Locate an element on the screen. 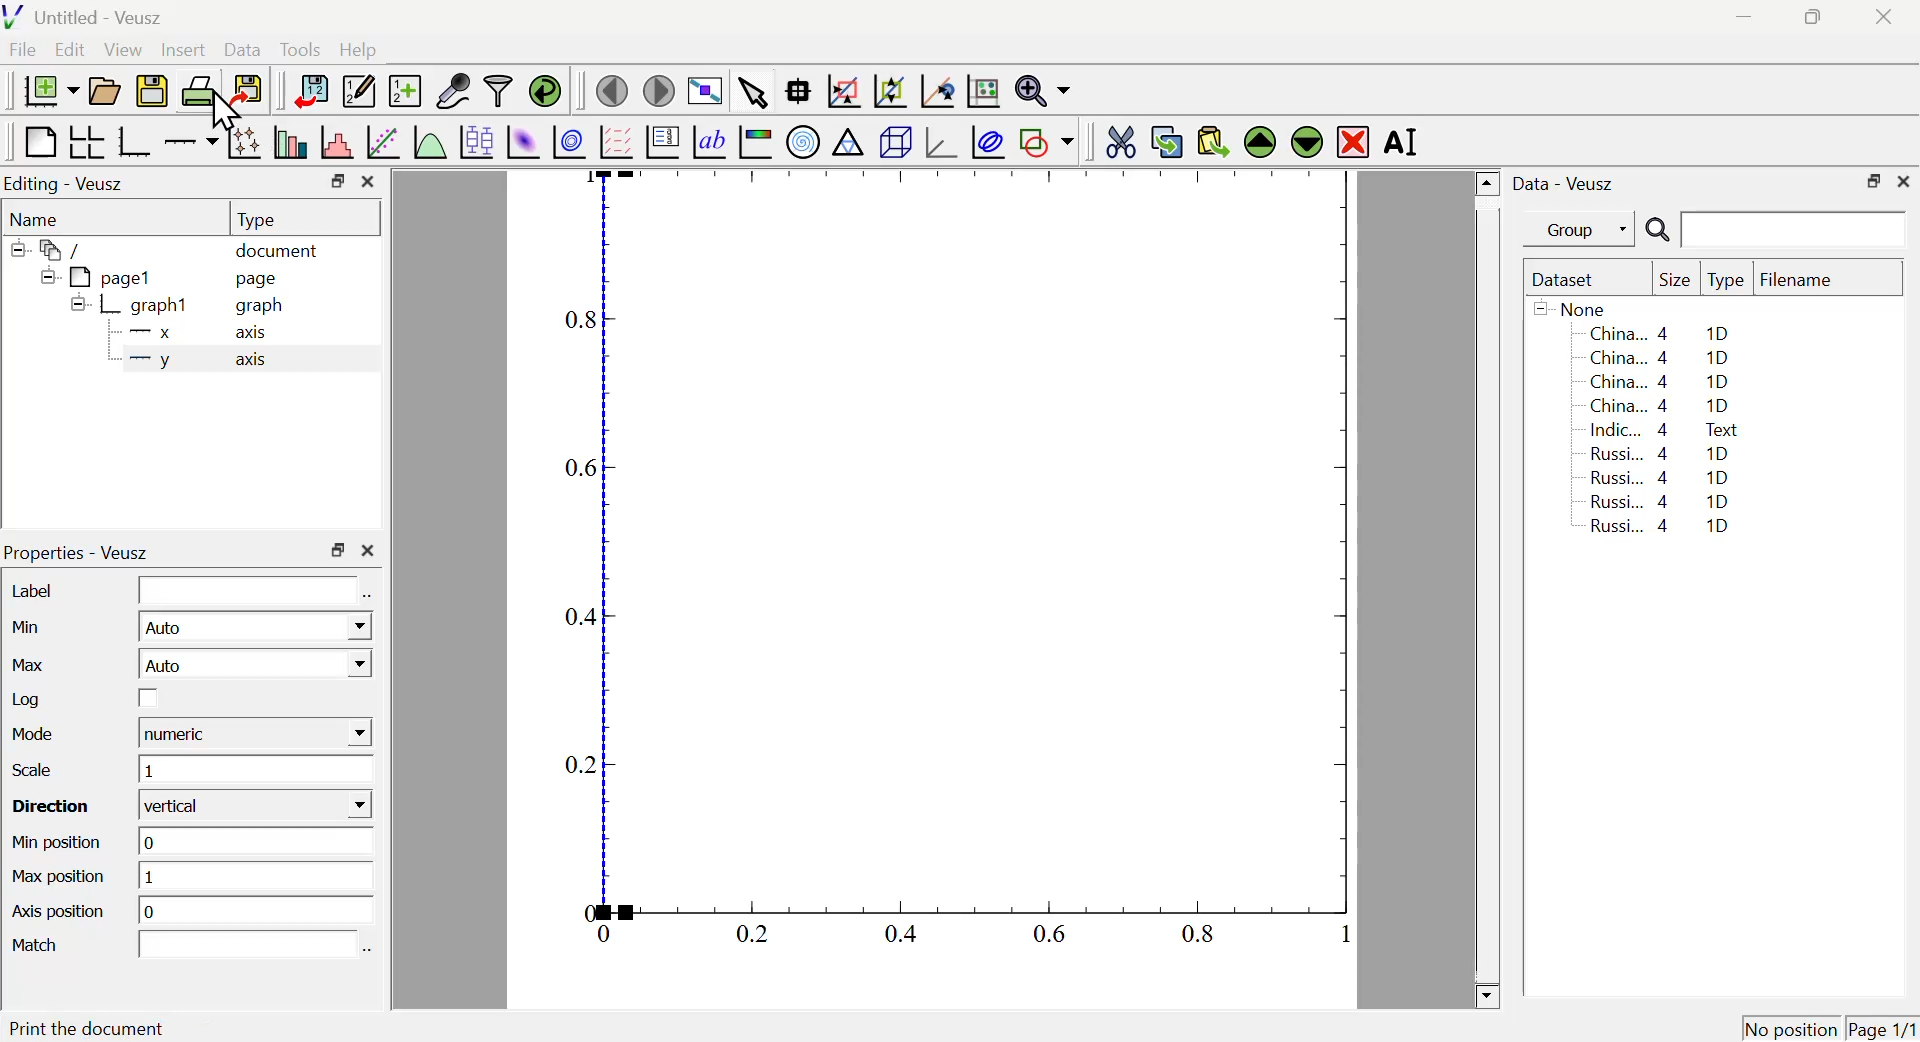 The height and width of the screenshot is (1042, 1920). Filename is located at coordinates (1806, 281).